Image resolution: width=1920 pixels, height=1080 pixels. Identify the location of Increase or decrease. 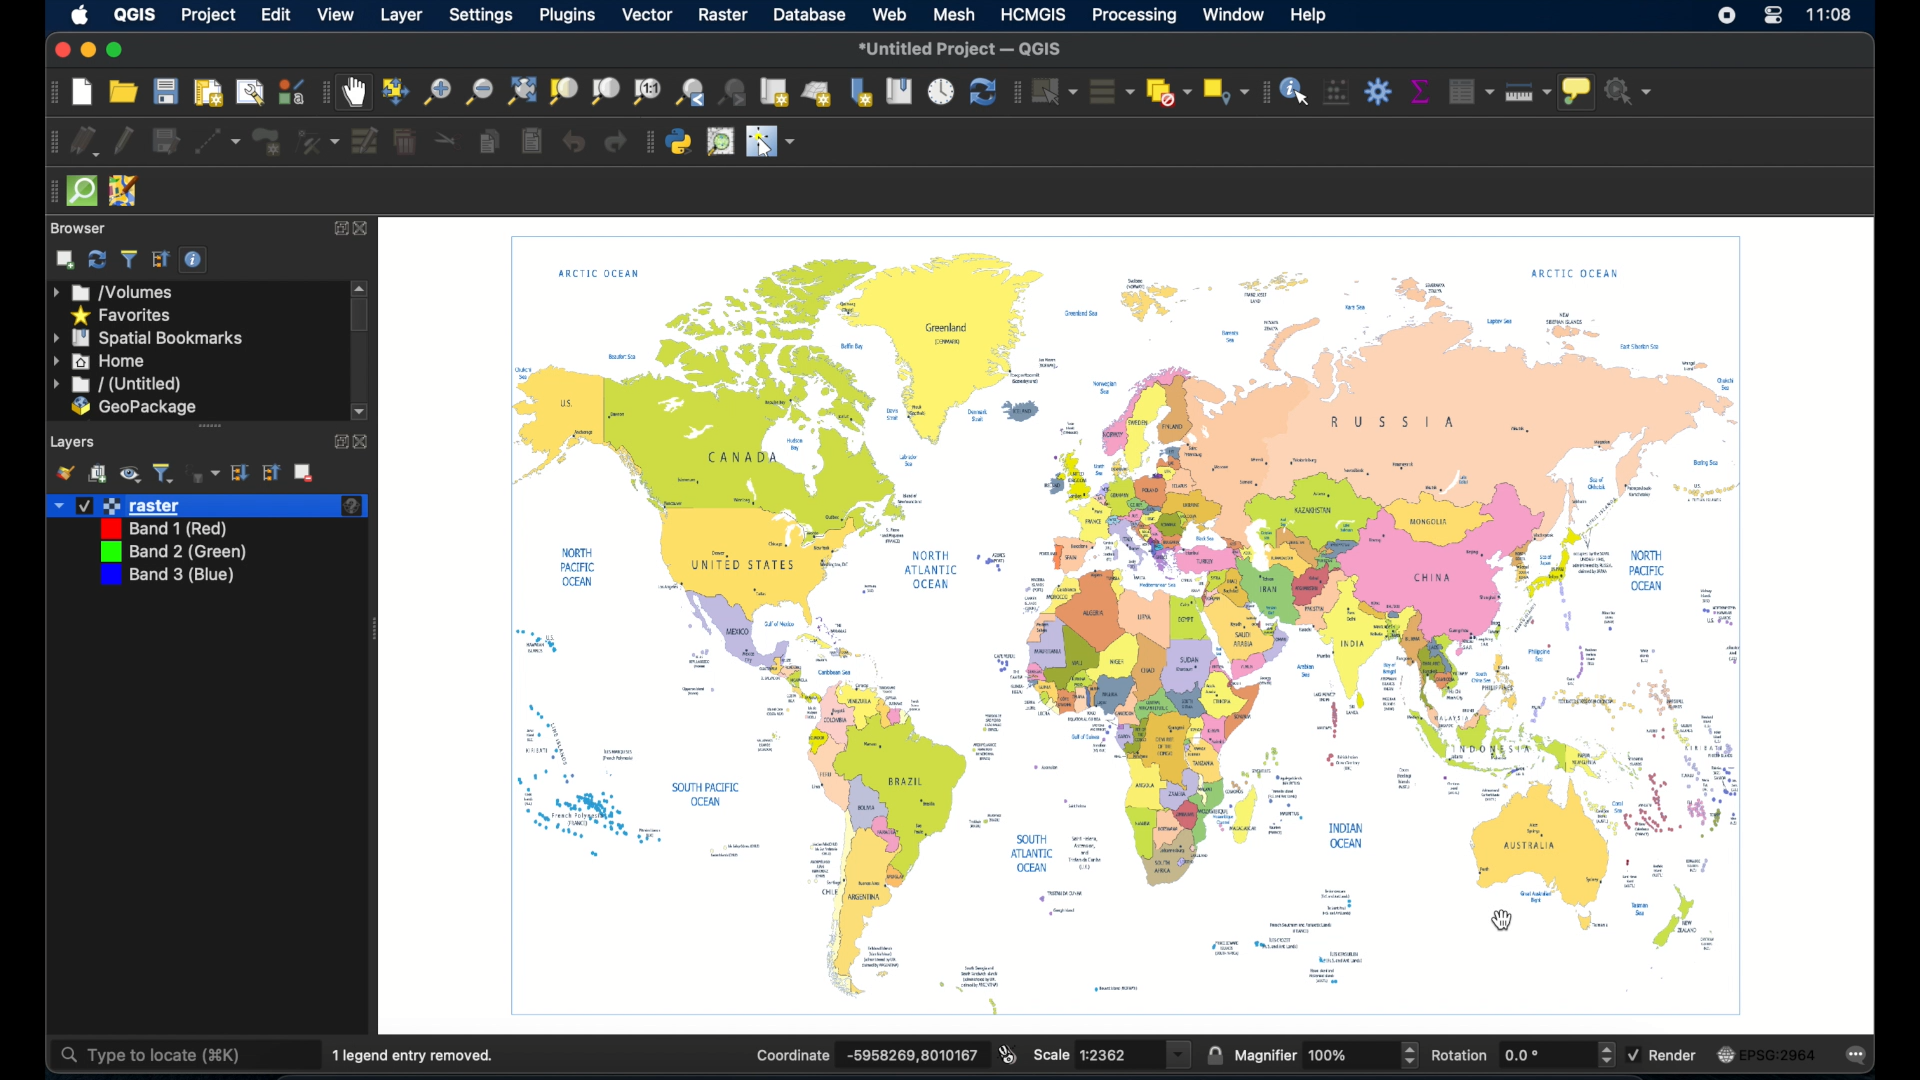
(1605, 1055).